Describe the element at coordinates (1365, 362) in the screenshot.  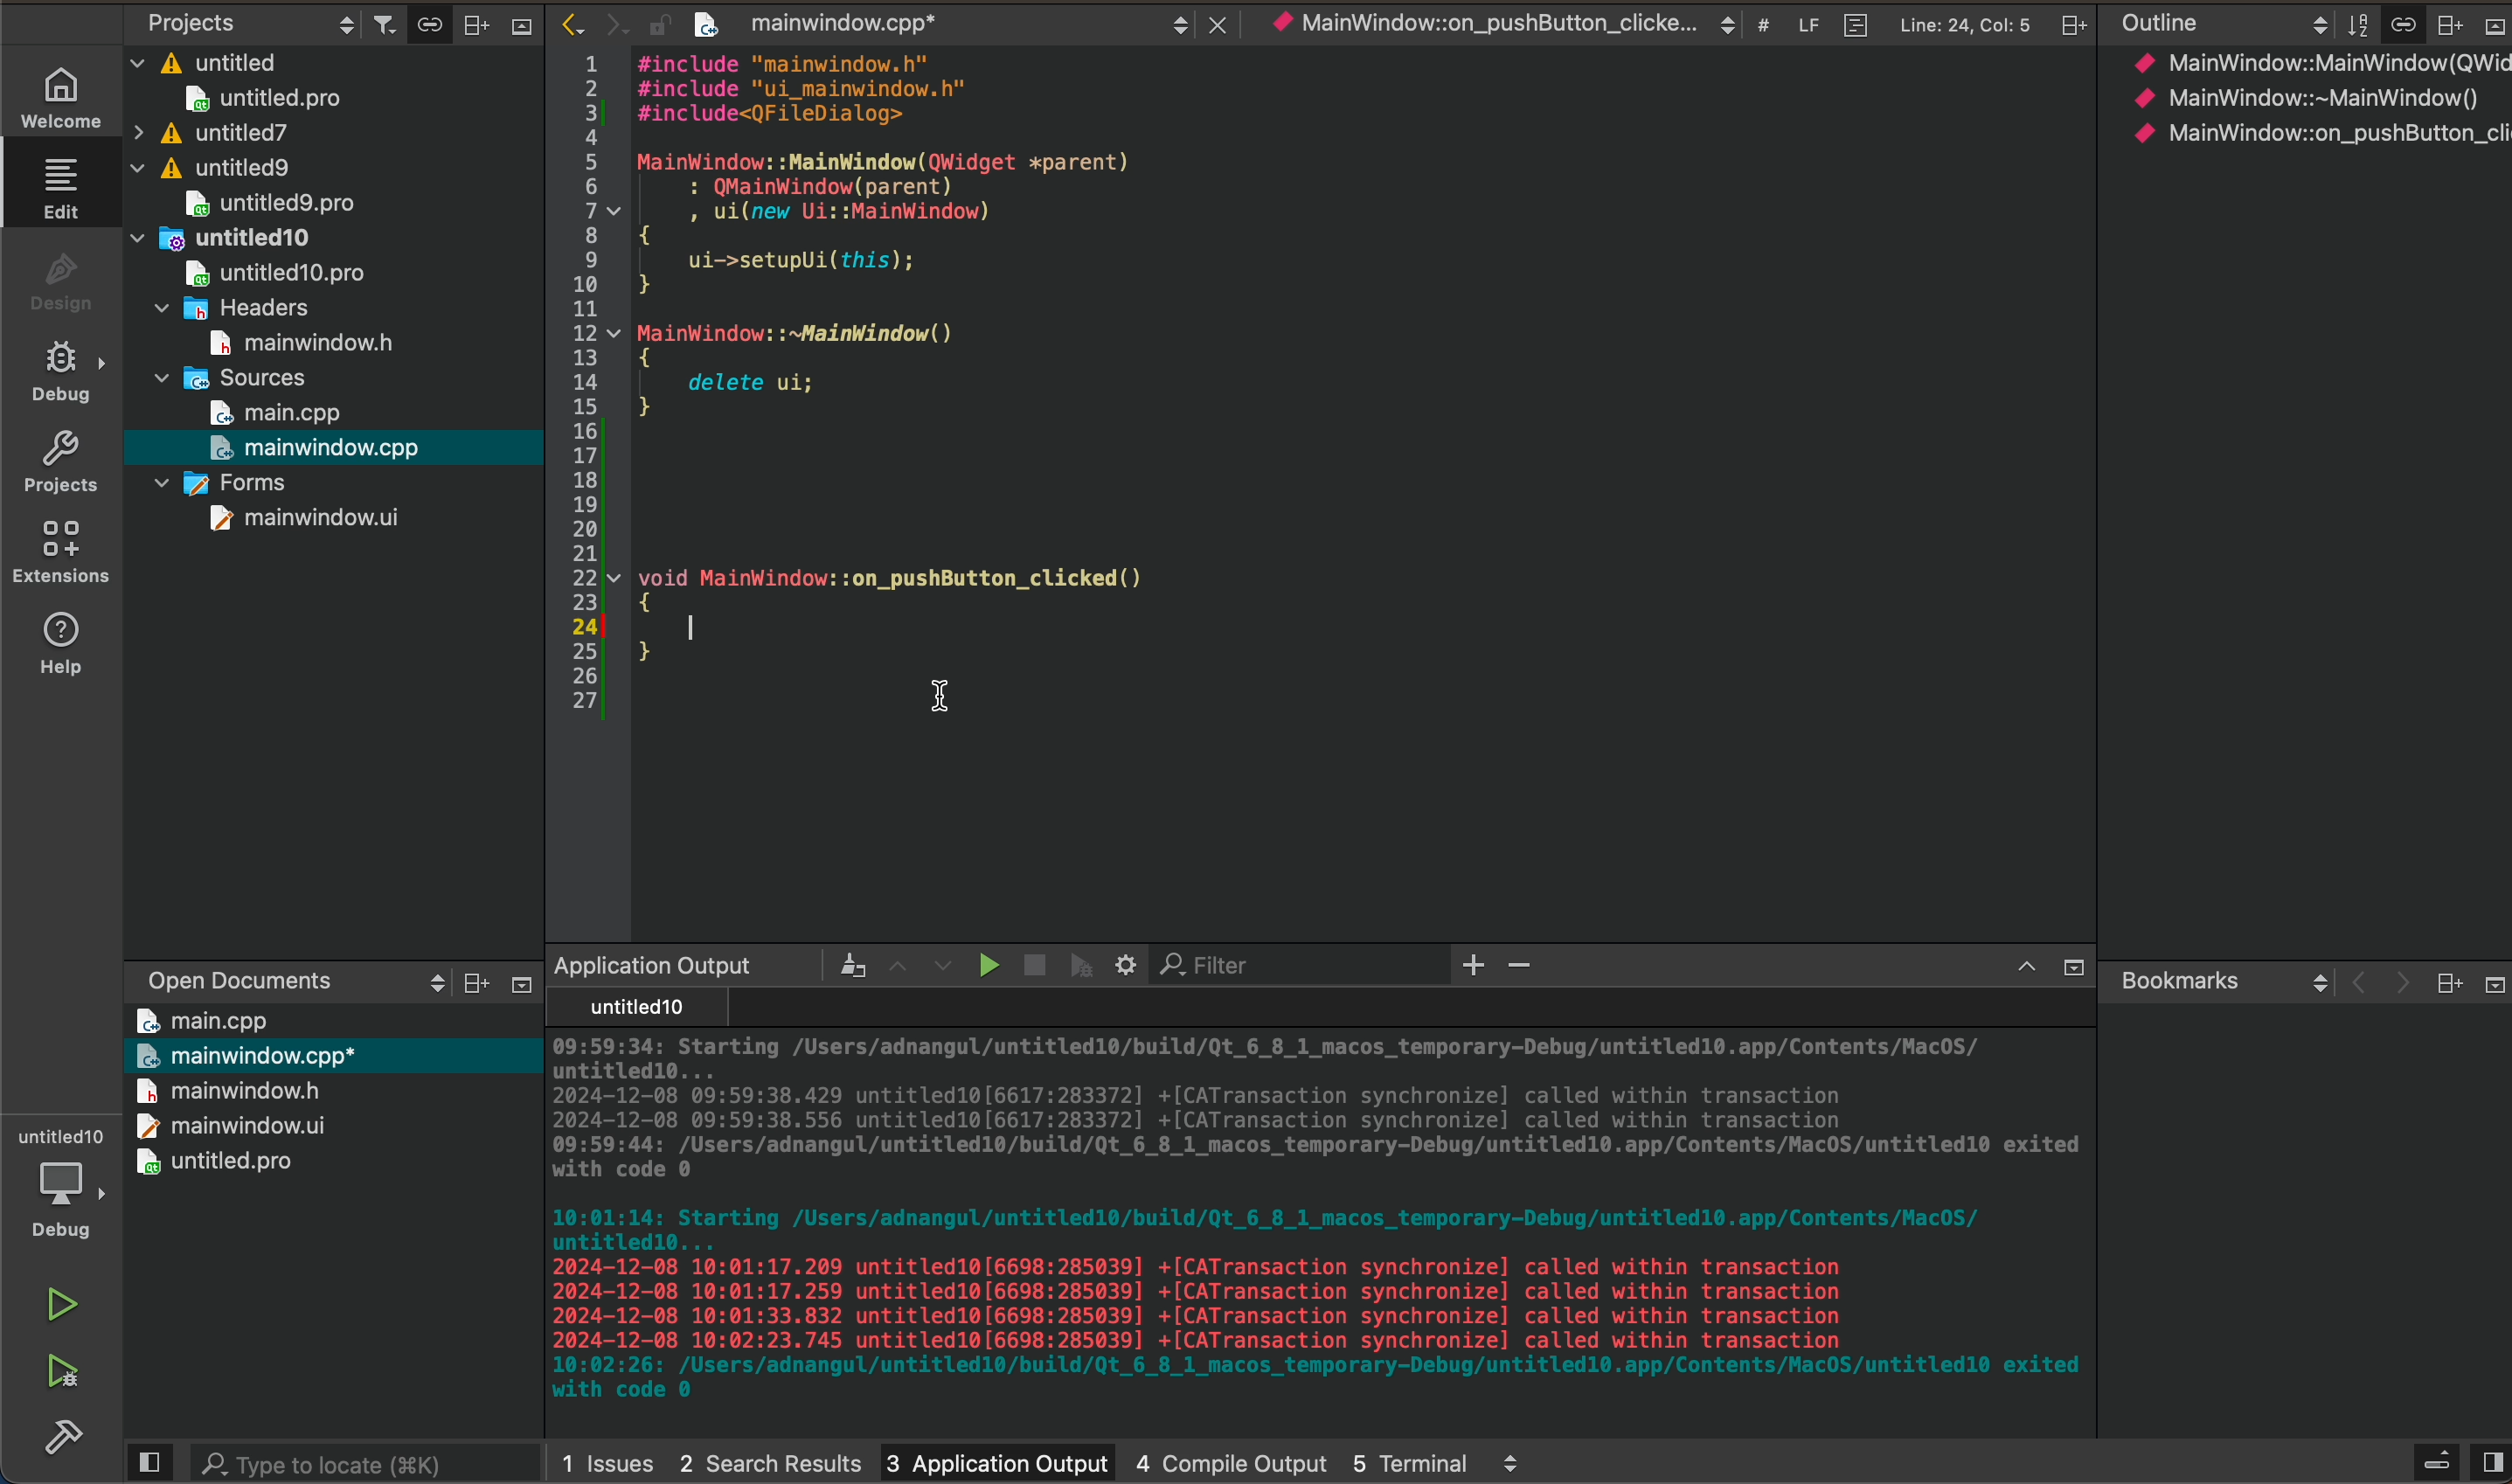
I see `file content` at that location.